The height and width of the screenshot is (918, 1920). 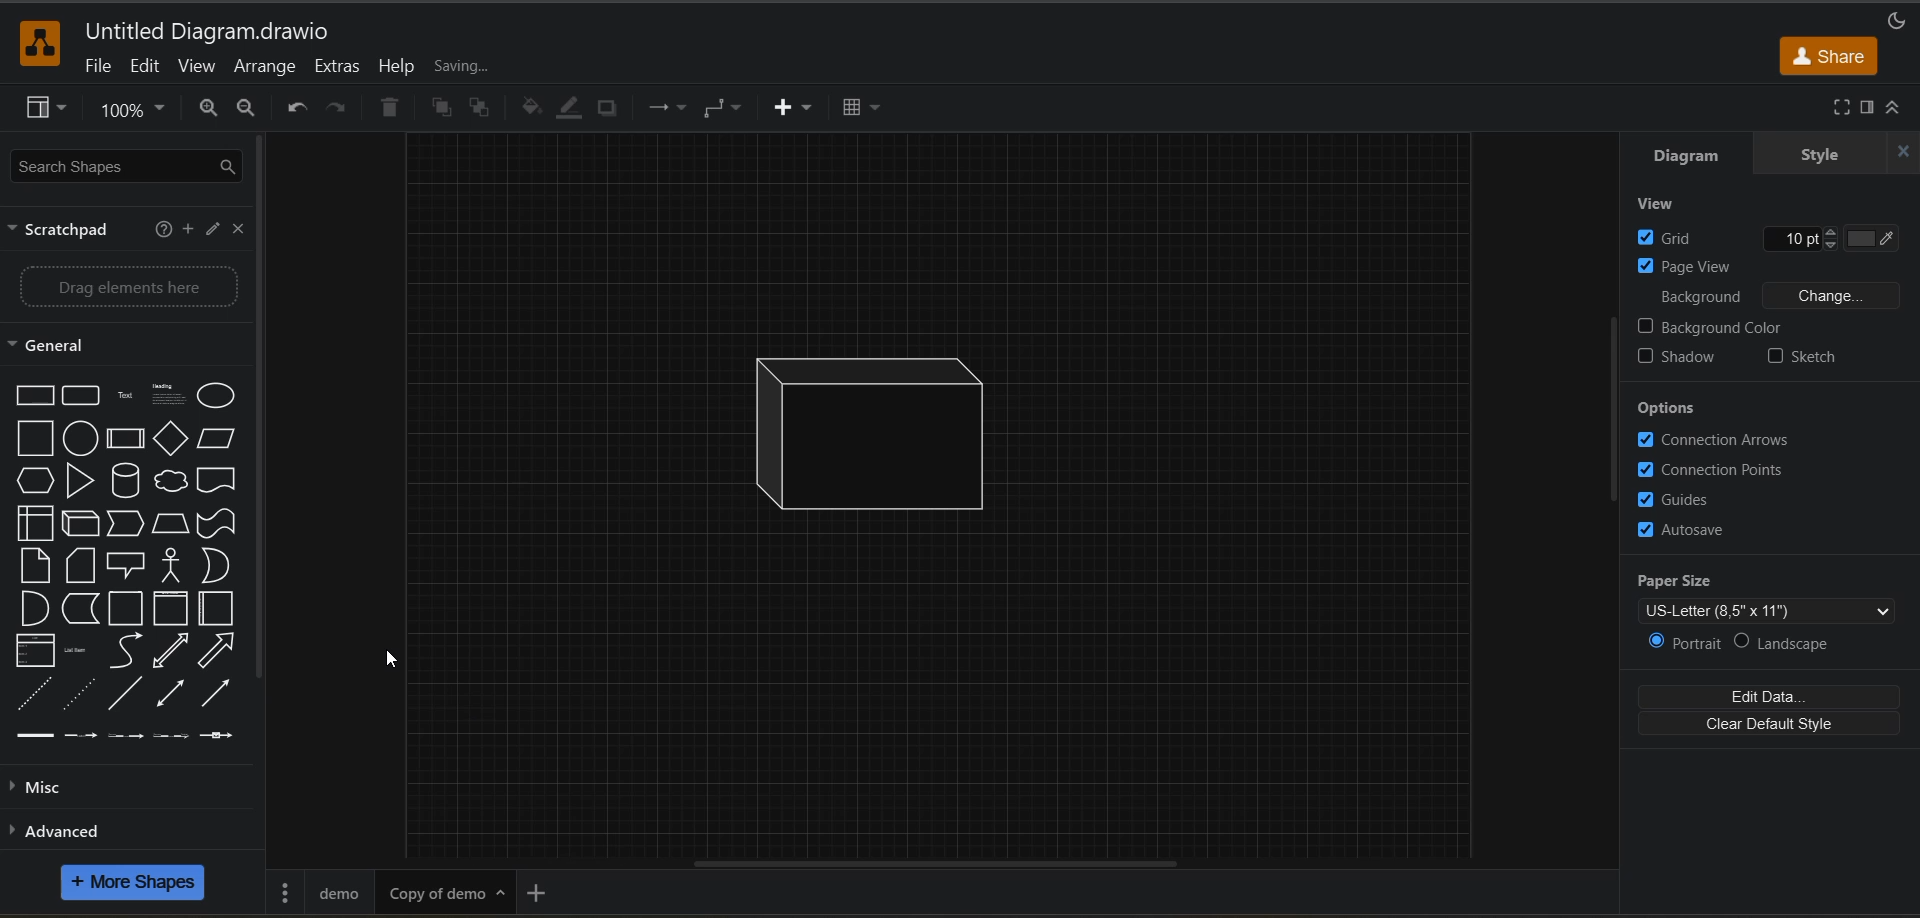 I want to click on portrait, so click(x=1689, y=645).